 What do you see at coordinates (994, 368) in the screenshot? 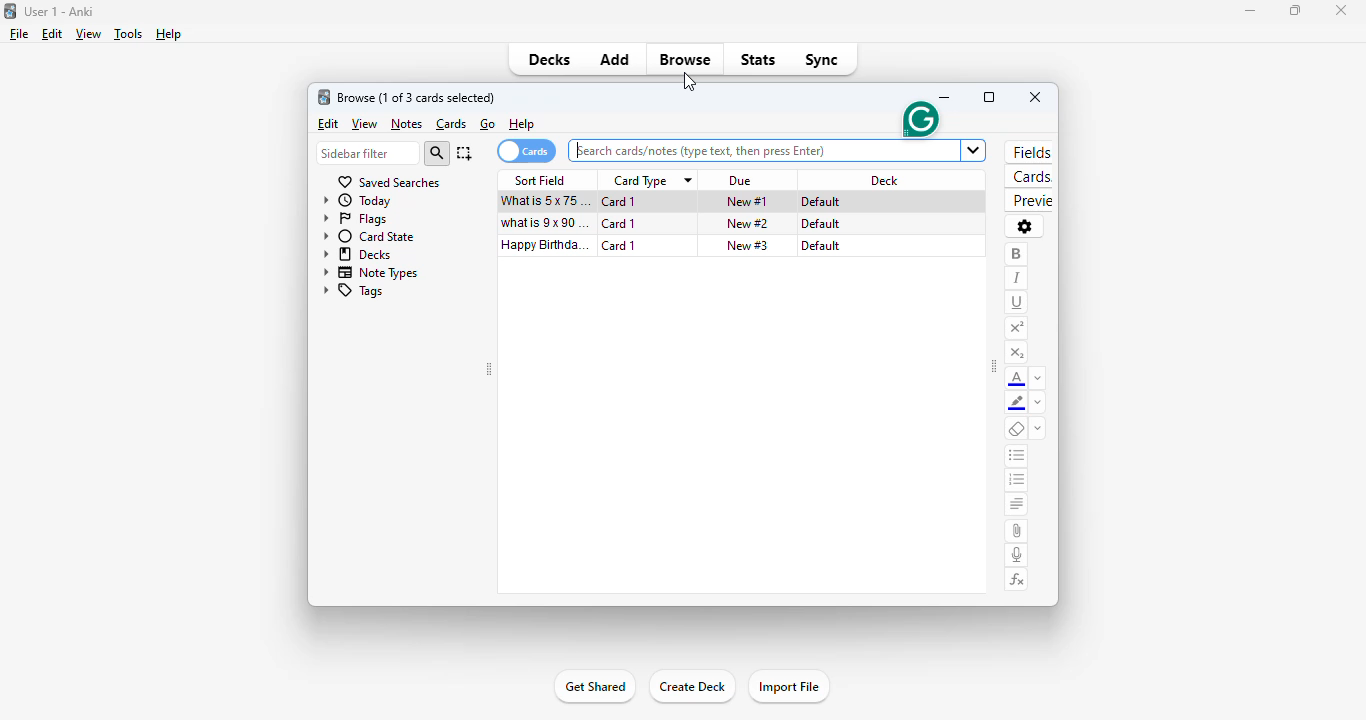
I see `toggle sidebar` at bounding box center [994, 368].